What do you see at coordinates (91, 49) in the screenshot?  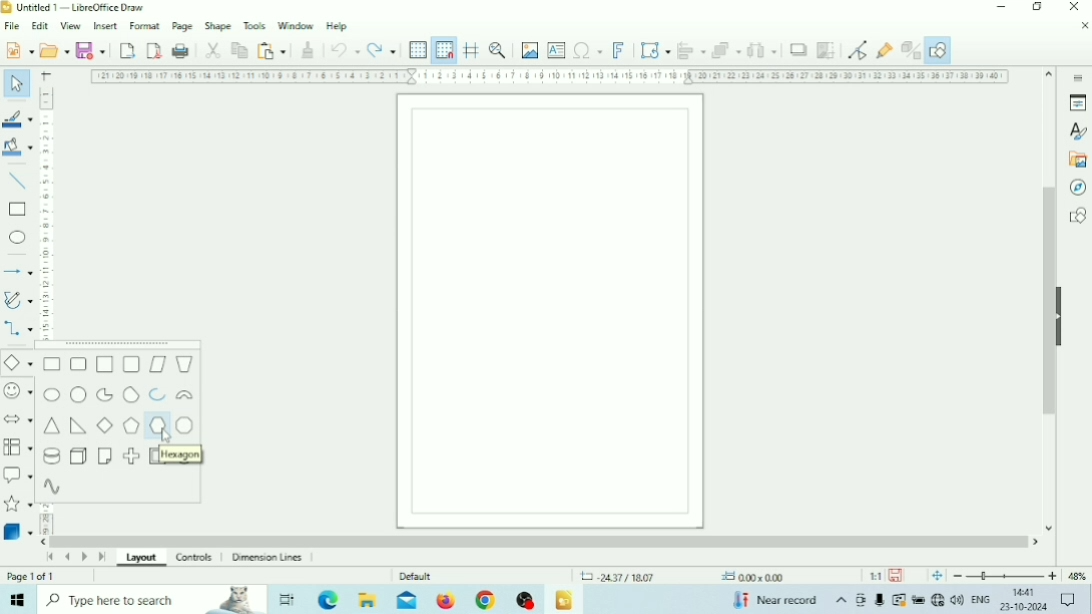 I see `Save` at bounding box center [91, 49].